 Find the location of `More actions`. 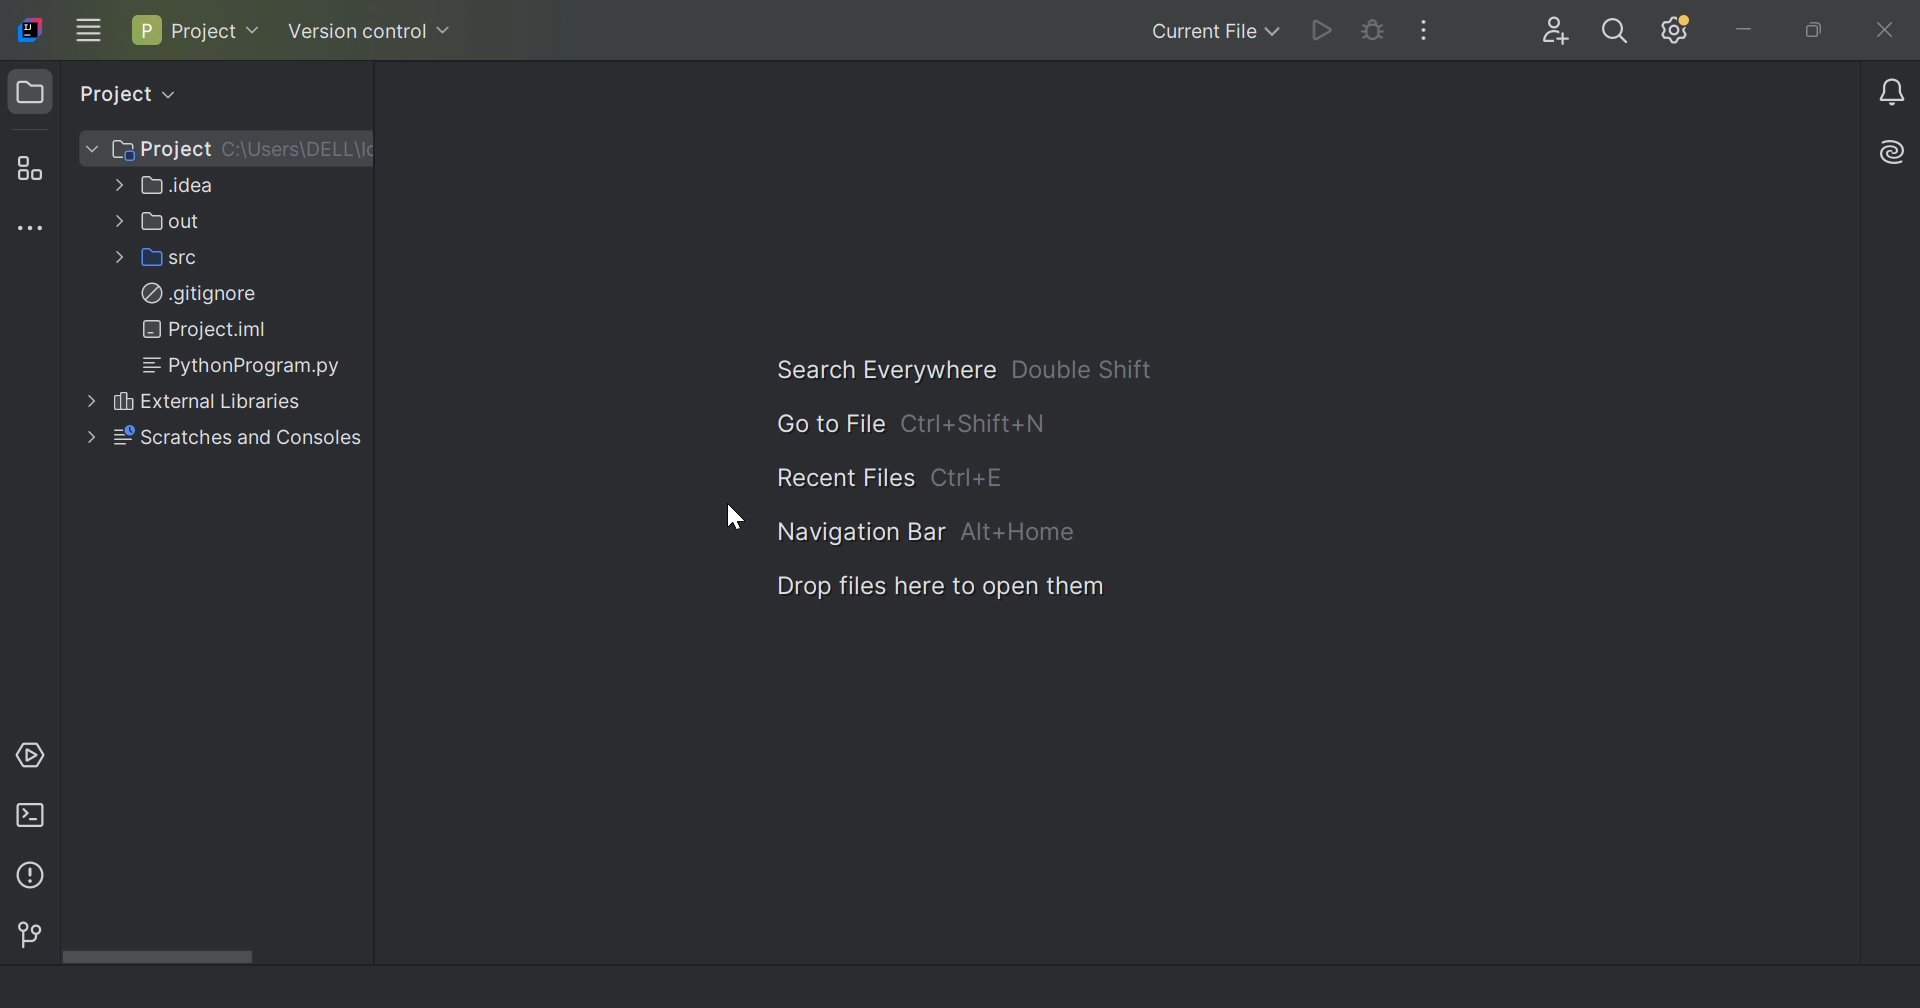

More actions is located at coordinates (1425, 29).